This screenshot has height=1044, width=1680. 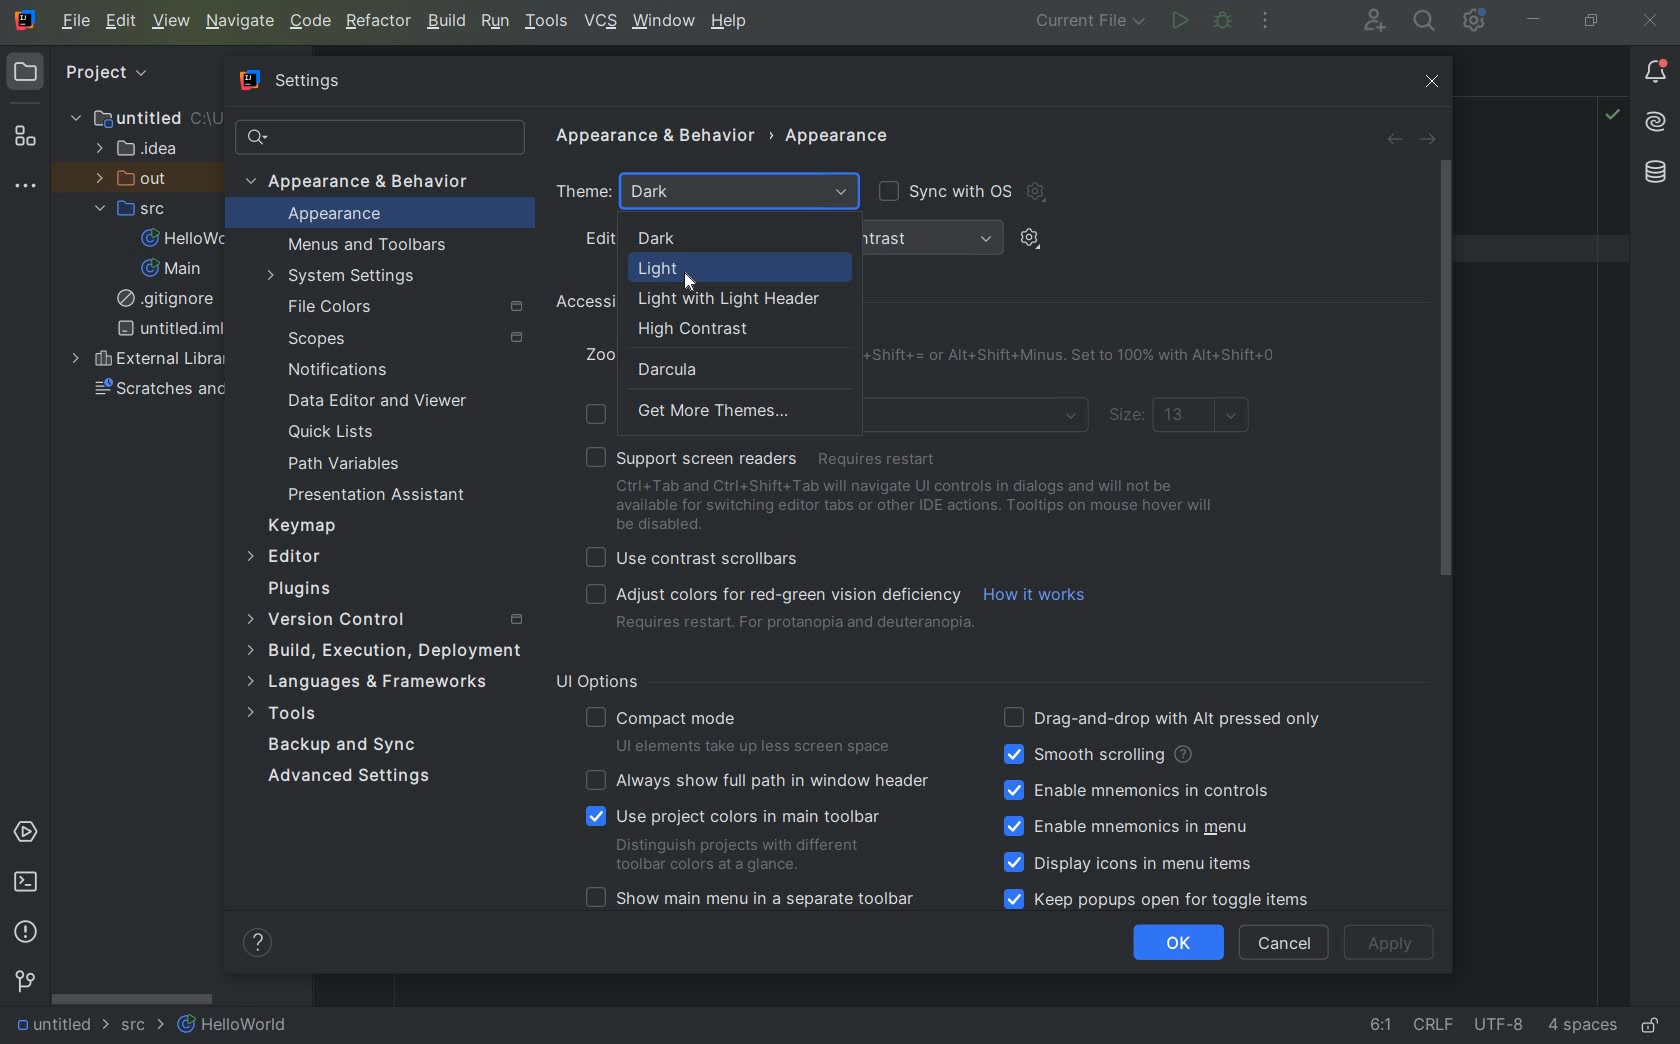 I want to click on (UTF-8)file encoding), so click(x=1502, y=1028).